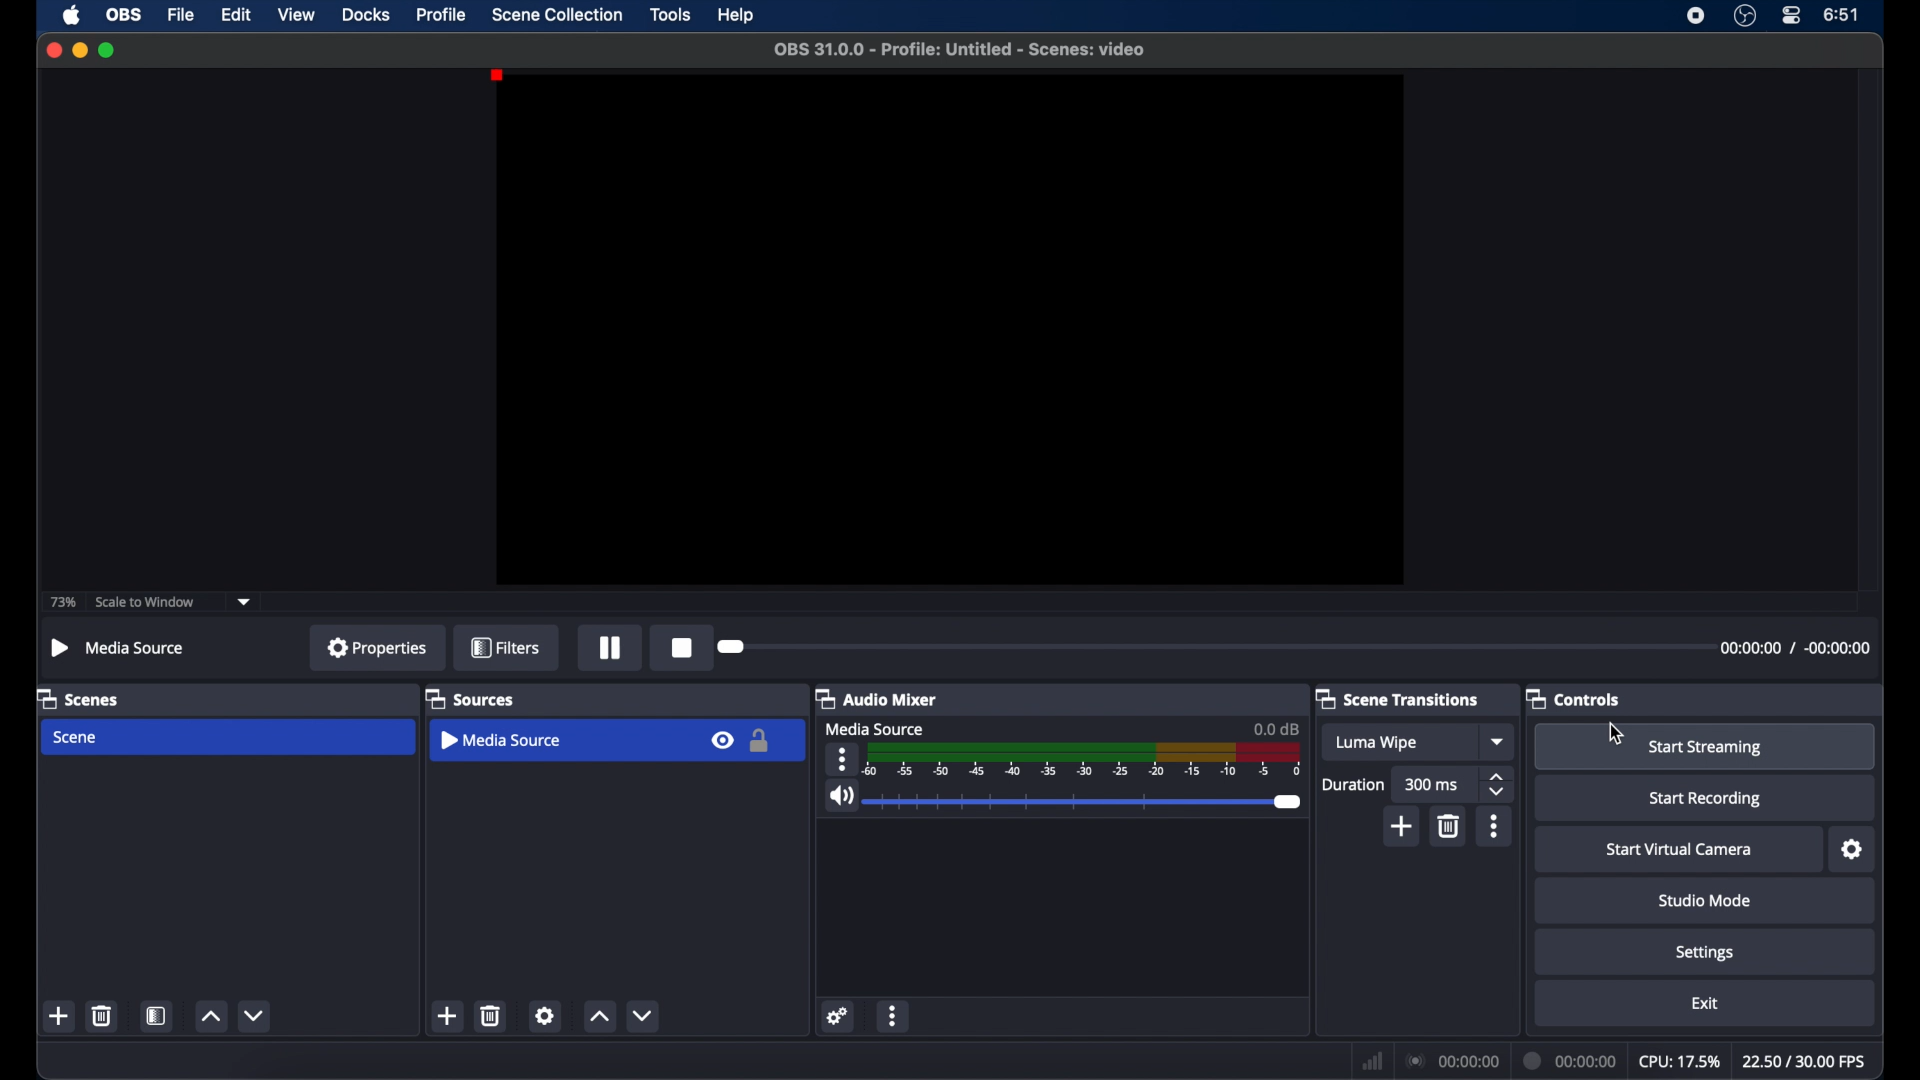 This screenshot has width=1920, height=1080. I want to click on volume, so click(840, 796).